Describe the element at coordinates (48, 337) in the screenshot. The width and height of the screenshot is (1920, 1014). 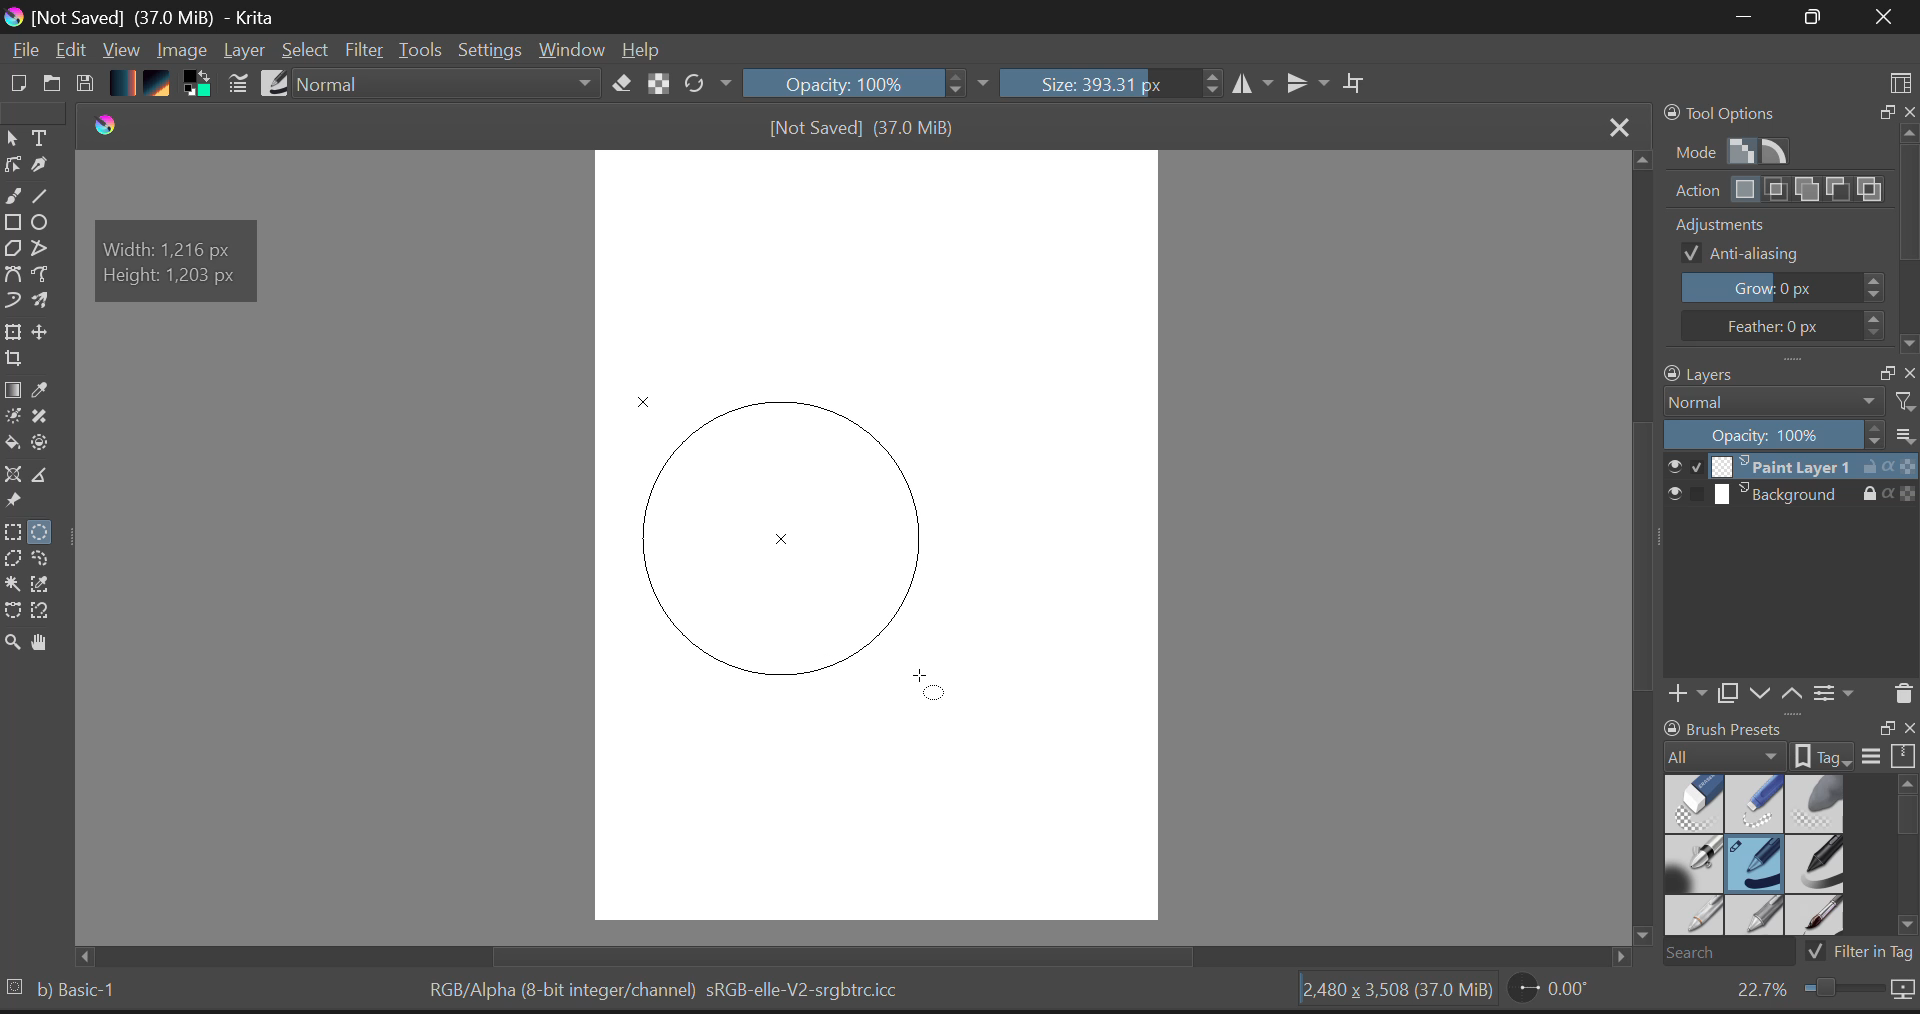
I see `Move Layer` at that location.